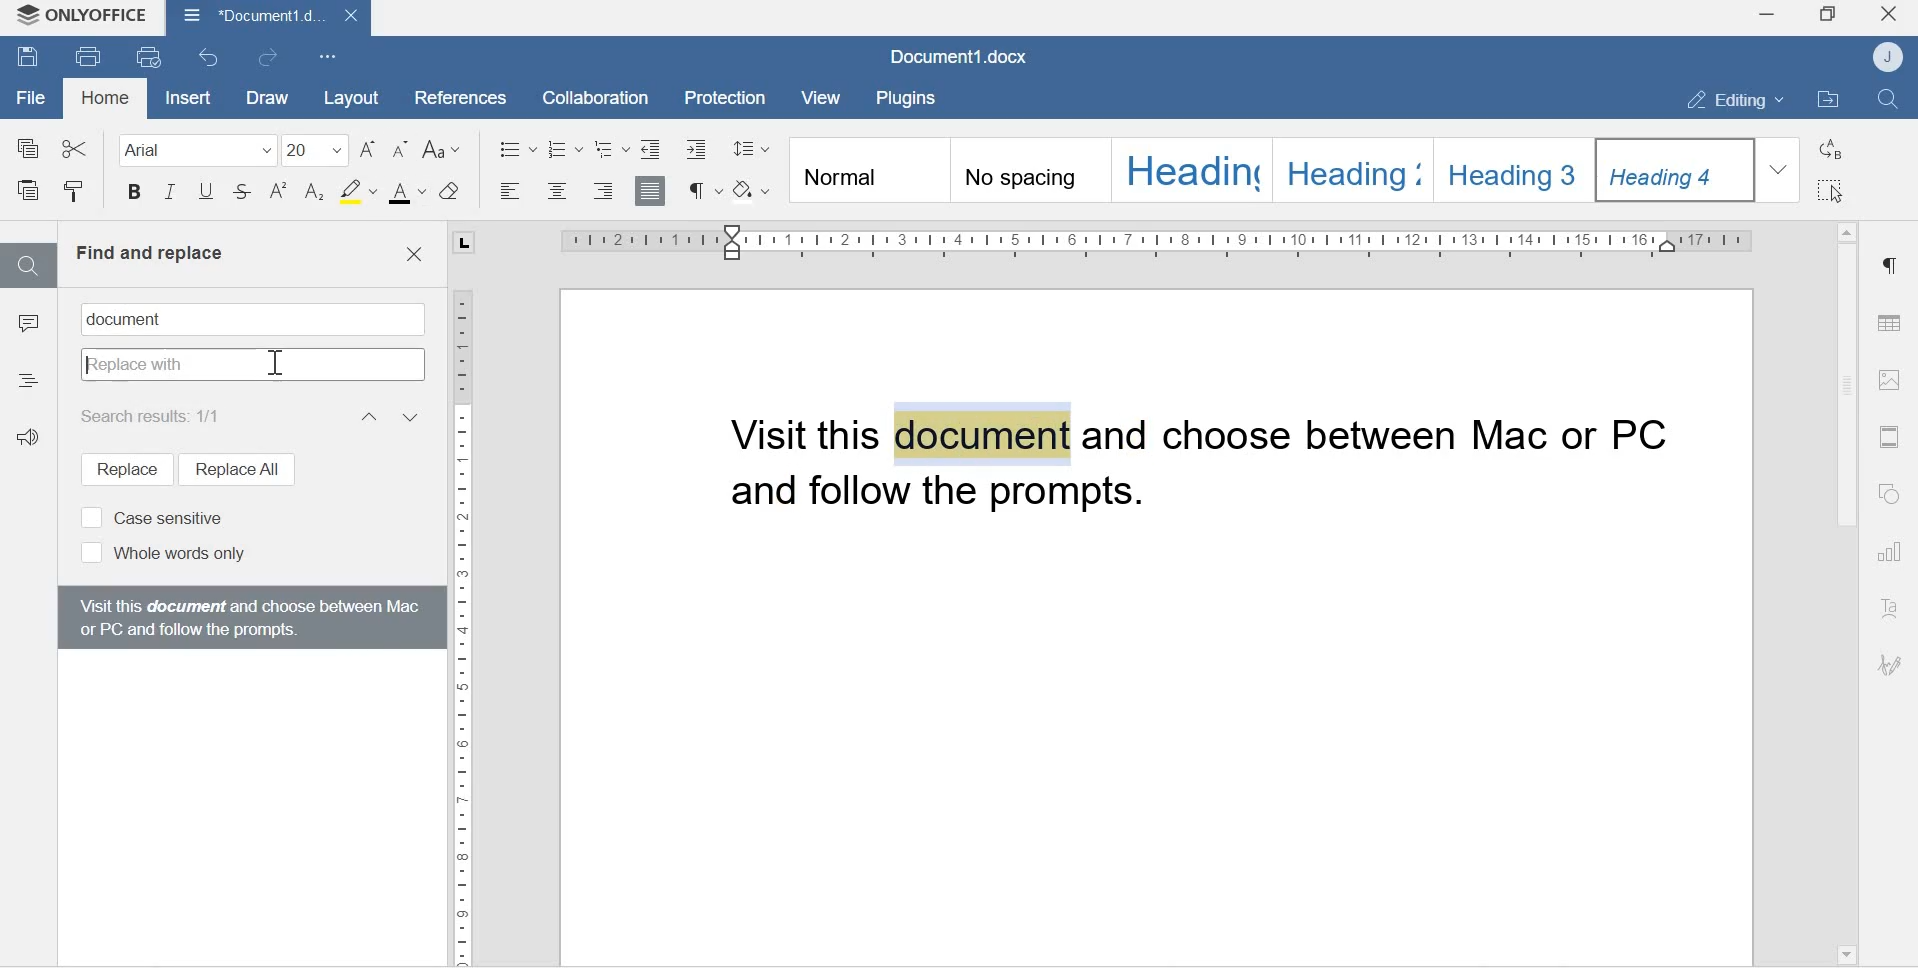 The width and height of the screenshot is (1918, 968). Describe the element at coordinates (243, 194) in the screenshot. I see `Strikethrough` at that location.